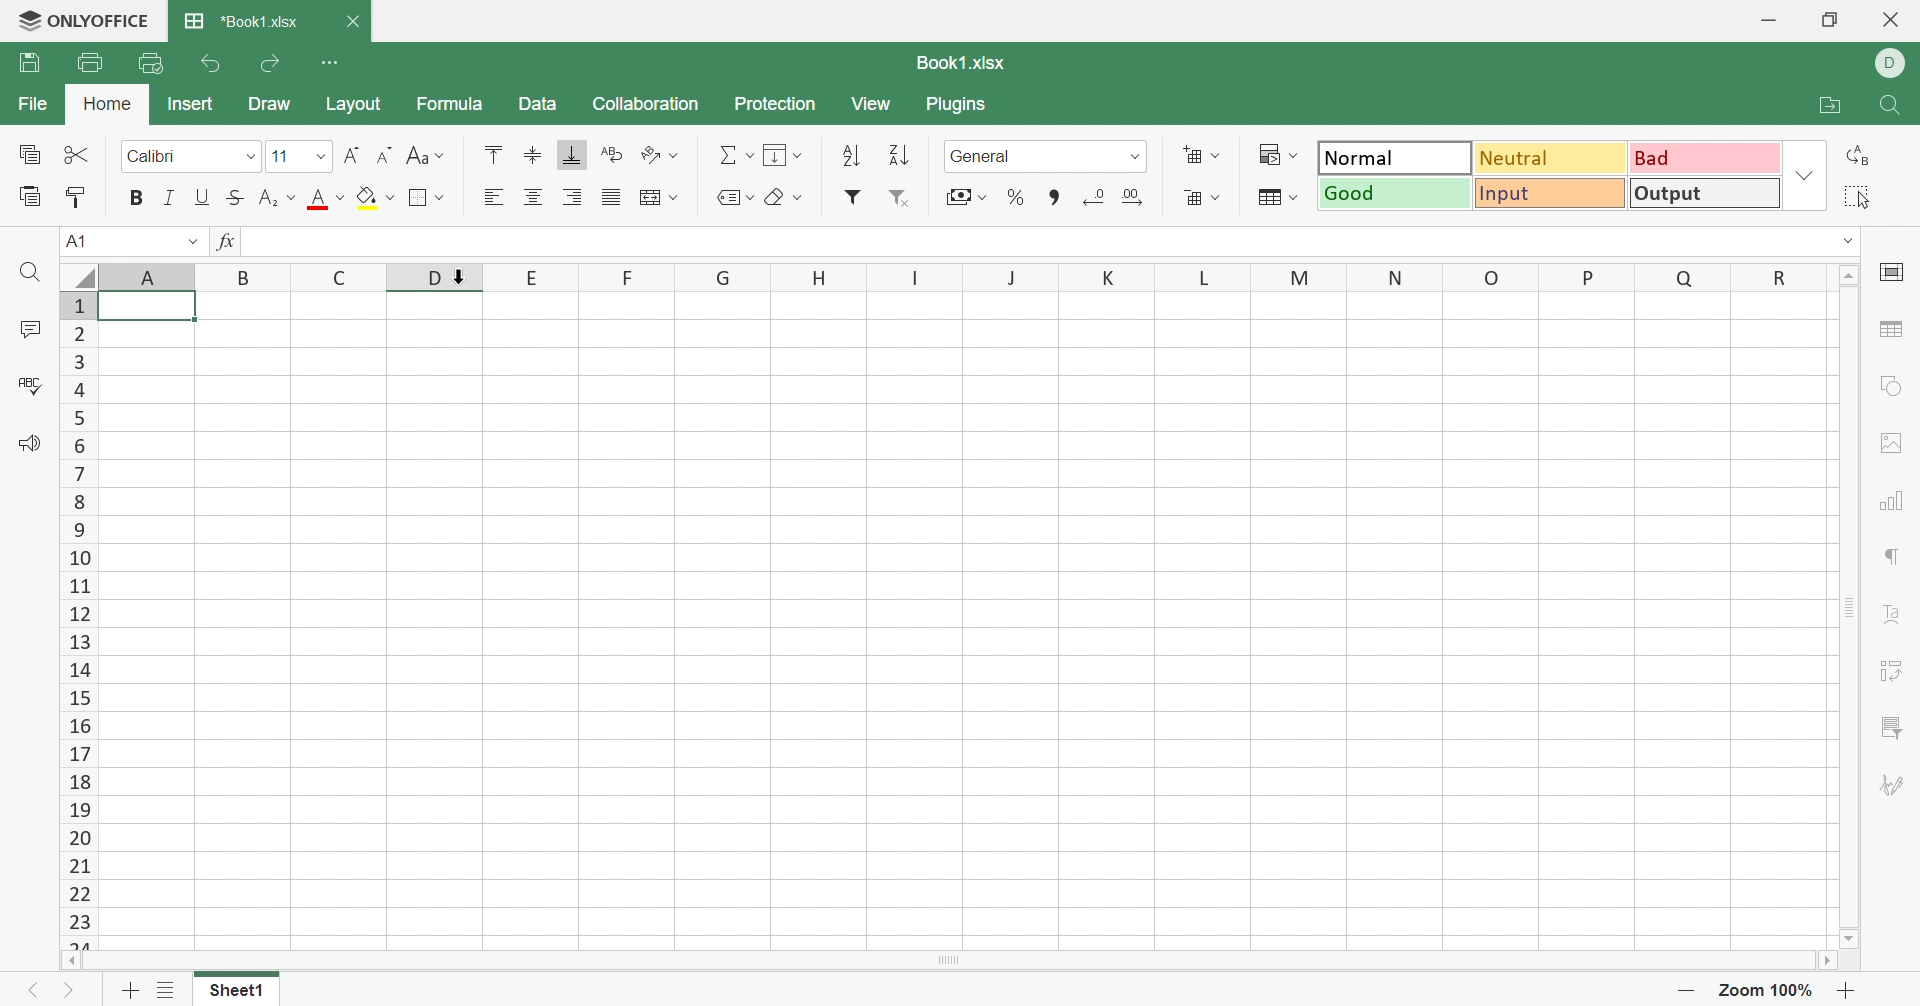 Image resolution: width=1920 pixels, height=1006 pixels. Describe the element at coordinates (1846, 988) in the screenshot. I see `Zoom in` at that location.